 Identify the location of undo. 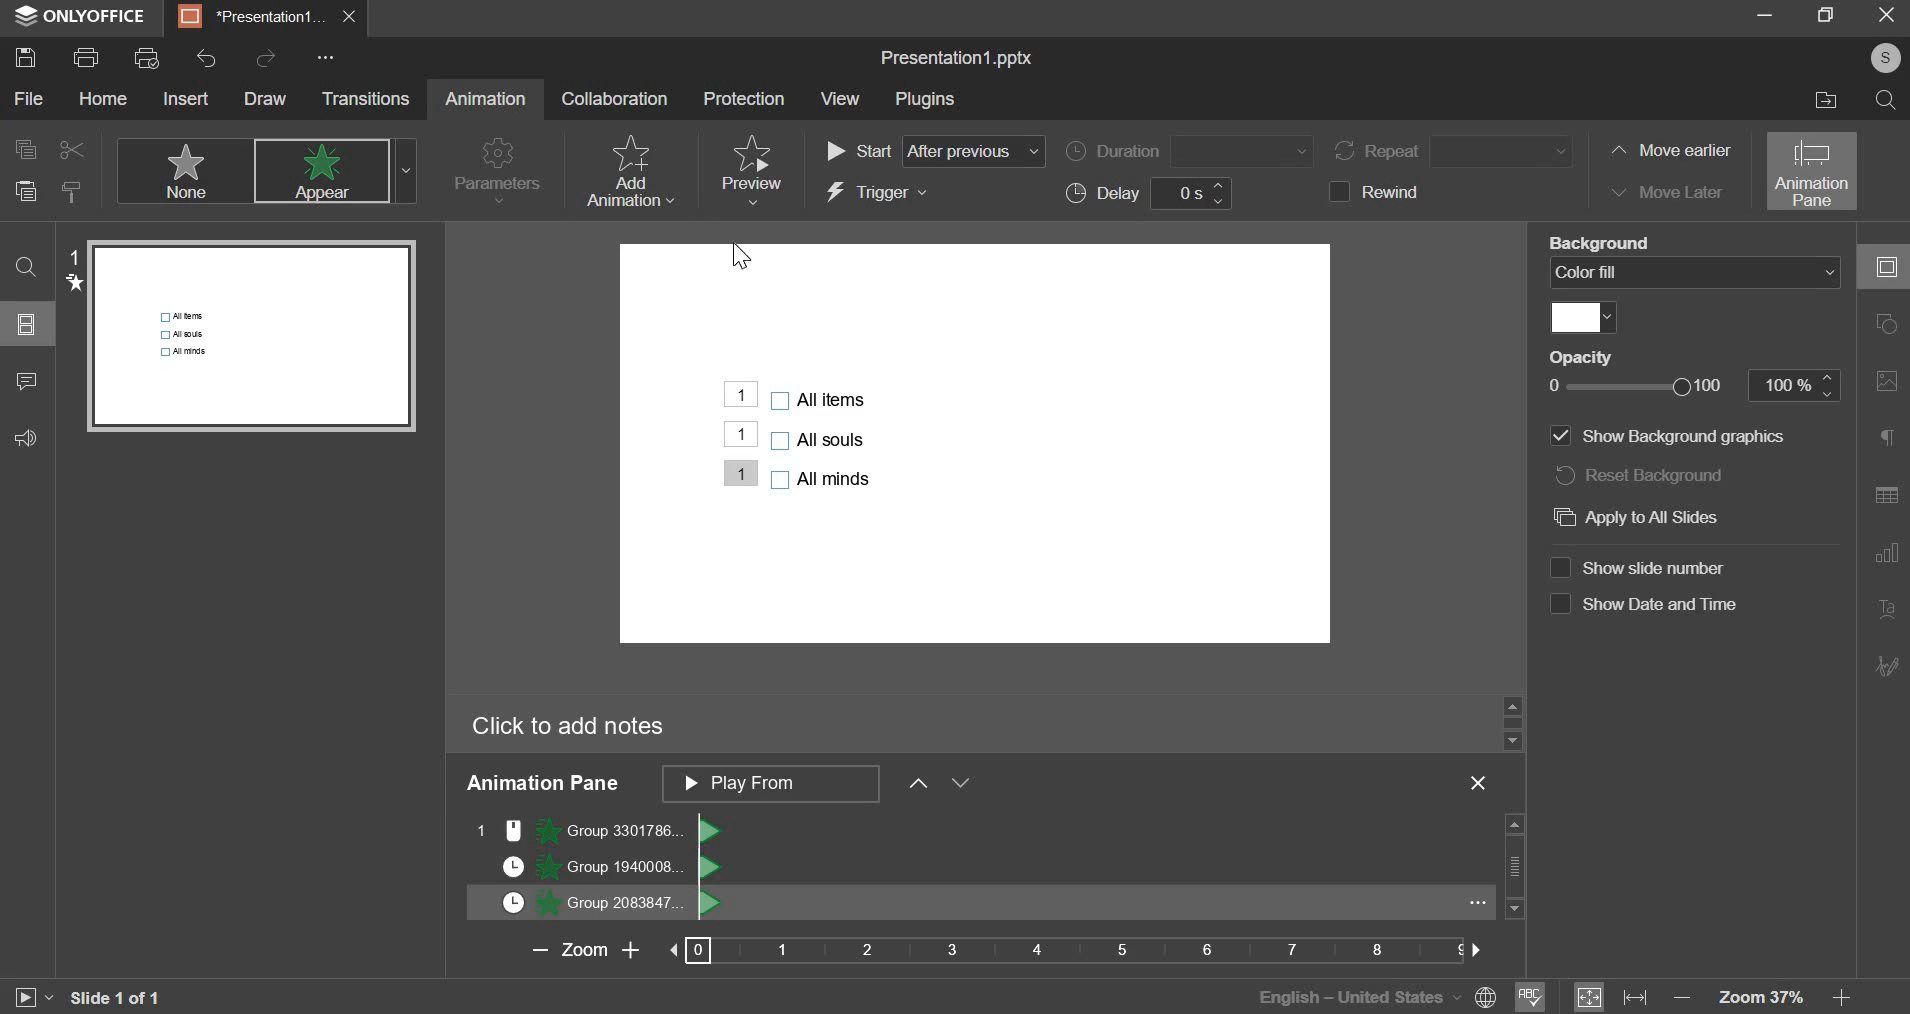
(206, 59).